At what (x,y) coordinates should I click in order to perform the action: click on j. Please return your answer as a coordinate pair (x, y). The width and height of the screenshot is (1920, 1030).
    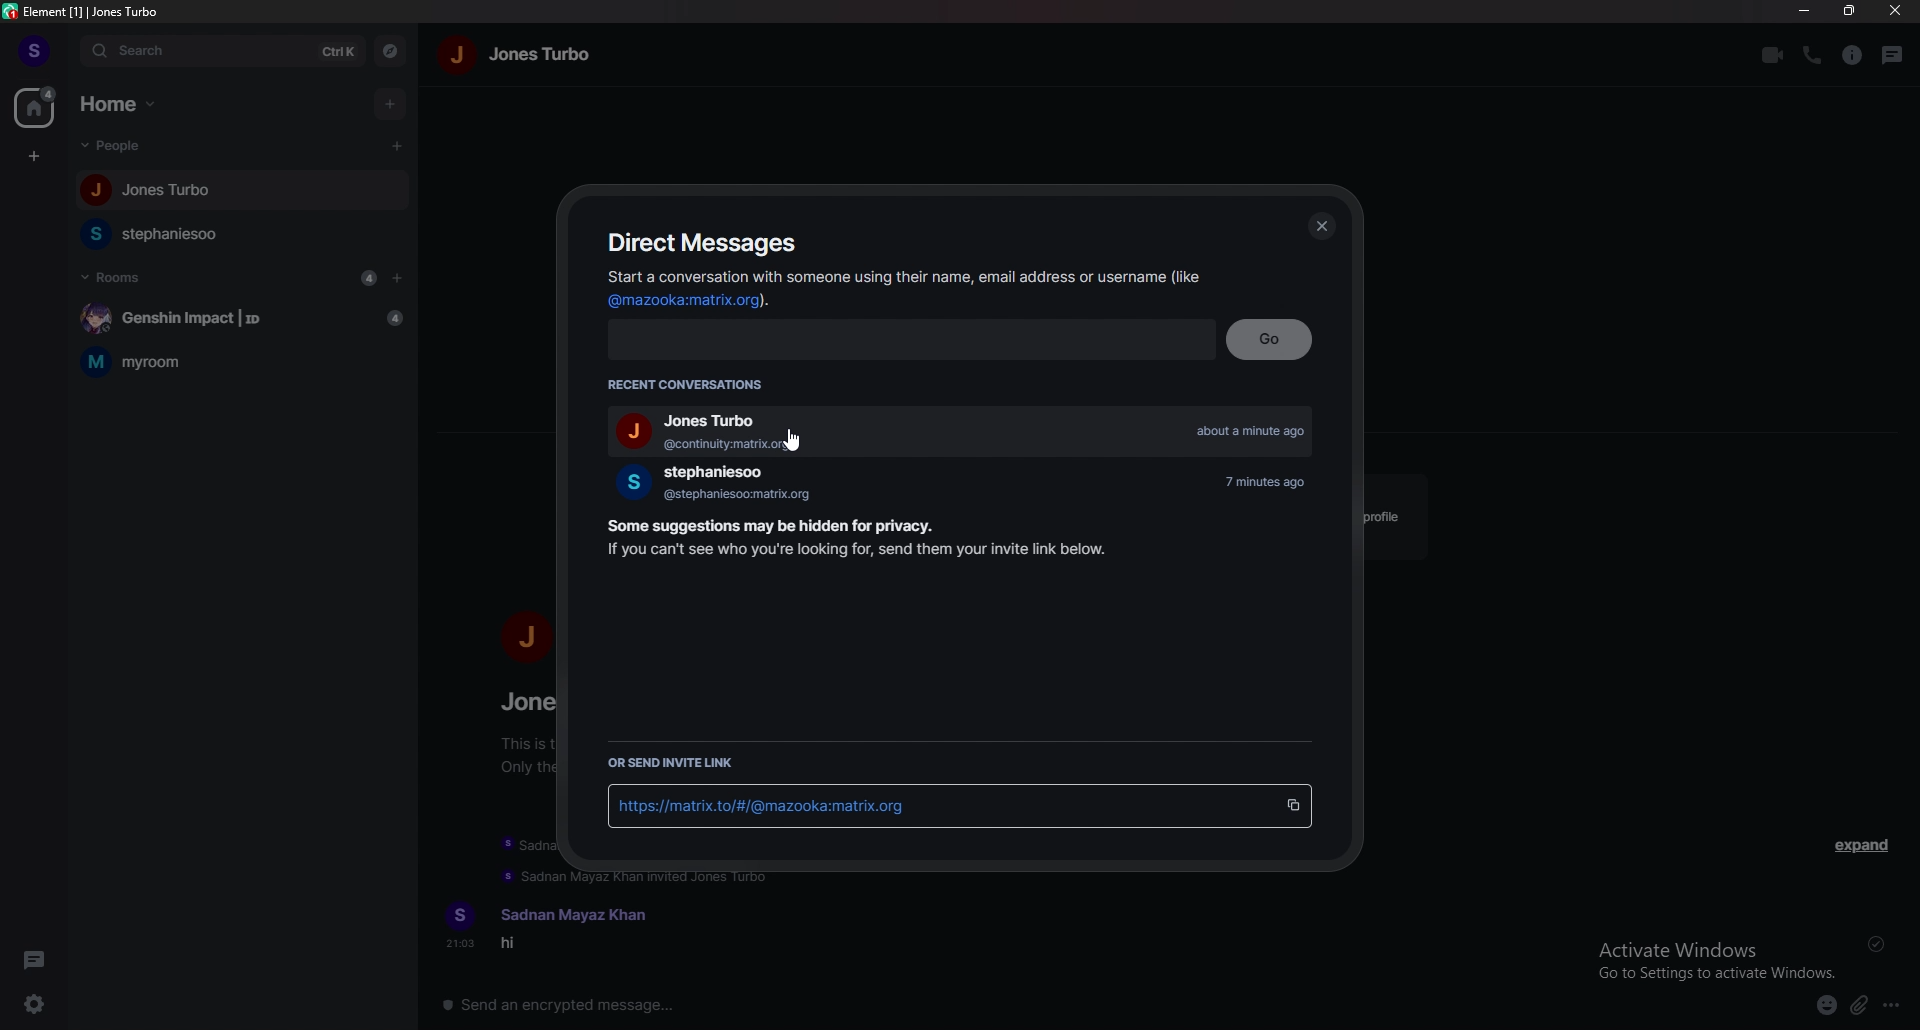
    Looking at the image, I should click on (526, 637).